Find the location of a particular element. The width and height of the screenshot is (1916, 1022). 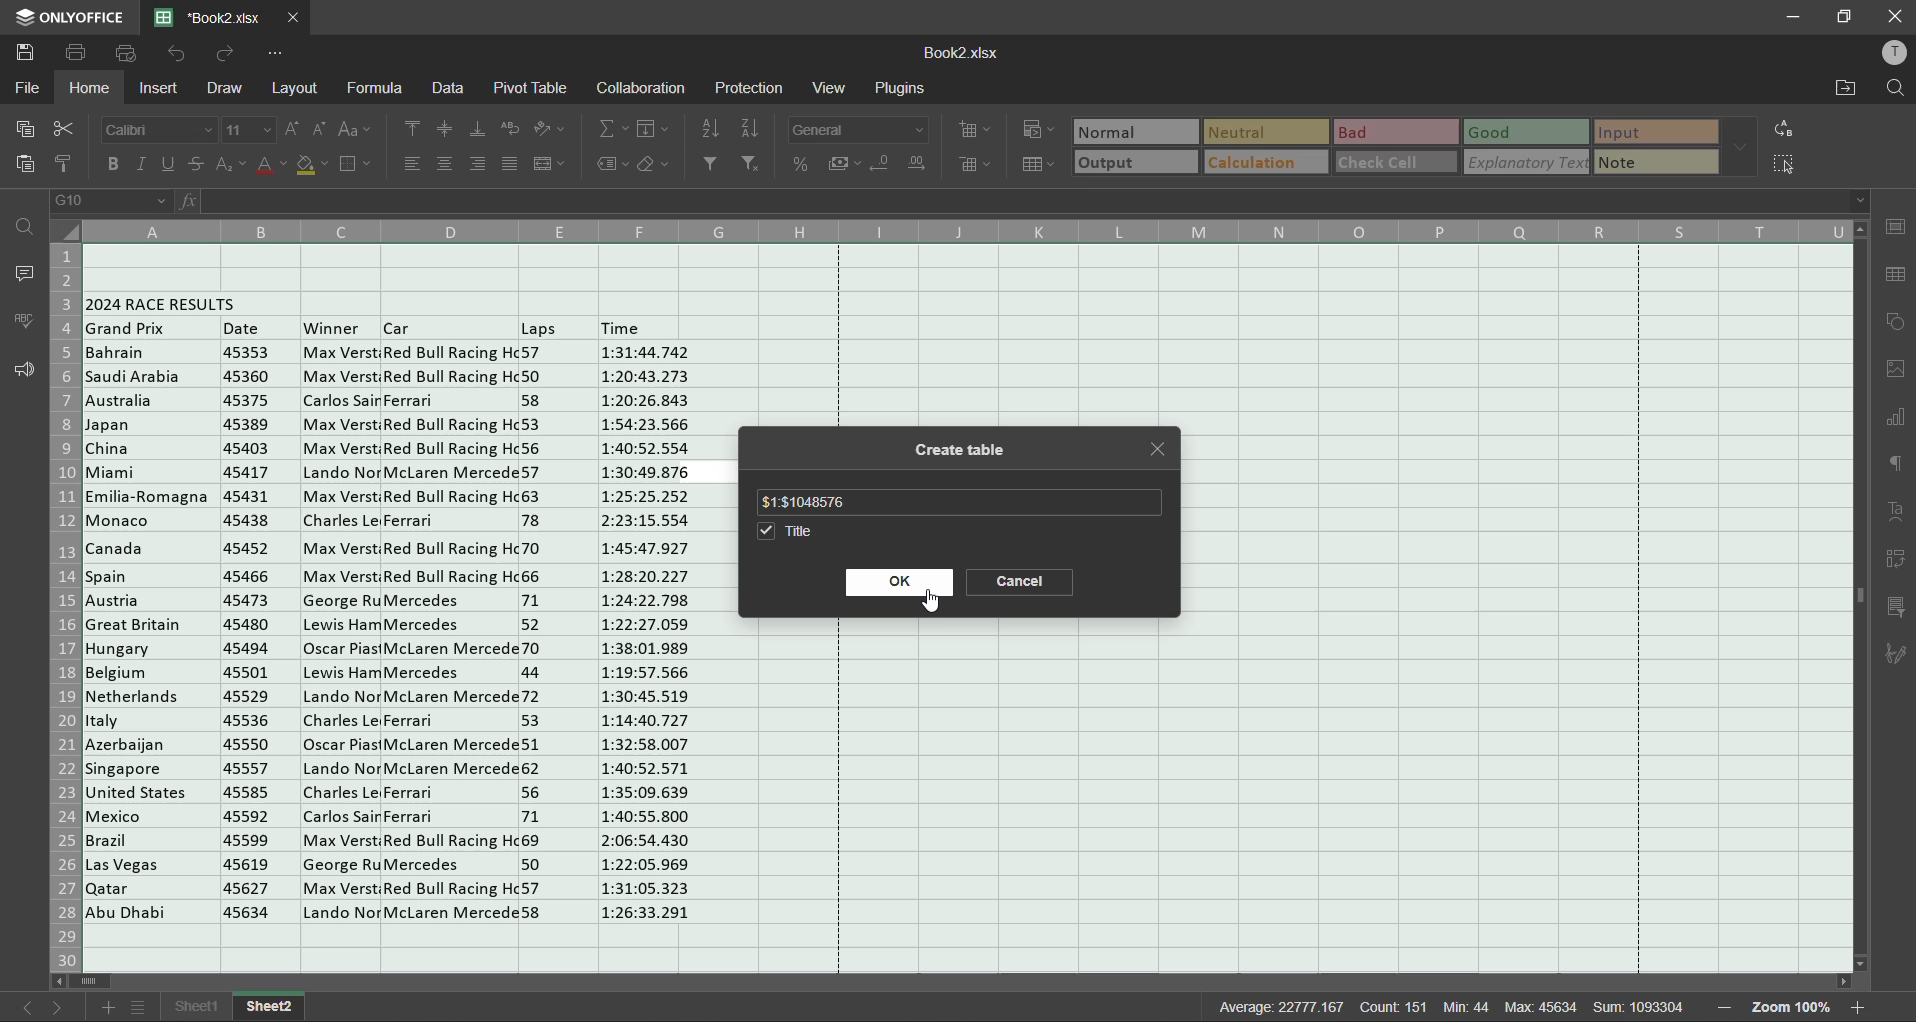

column names is located at coordinates (976, 231).